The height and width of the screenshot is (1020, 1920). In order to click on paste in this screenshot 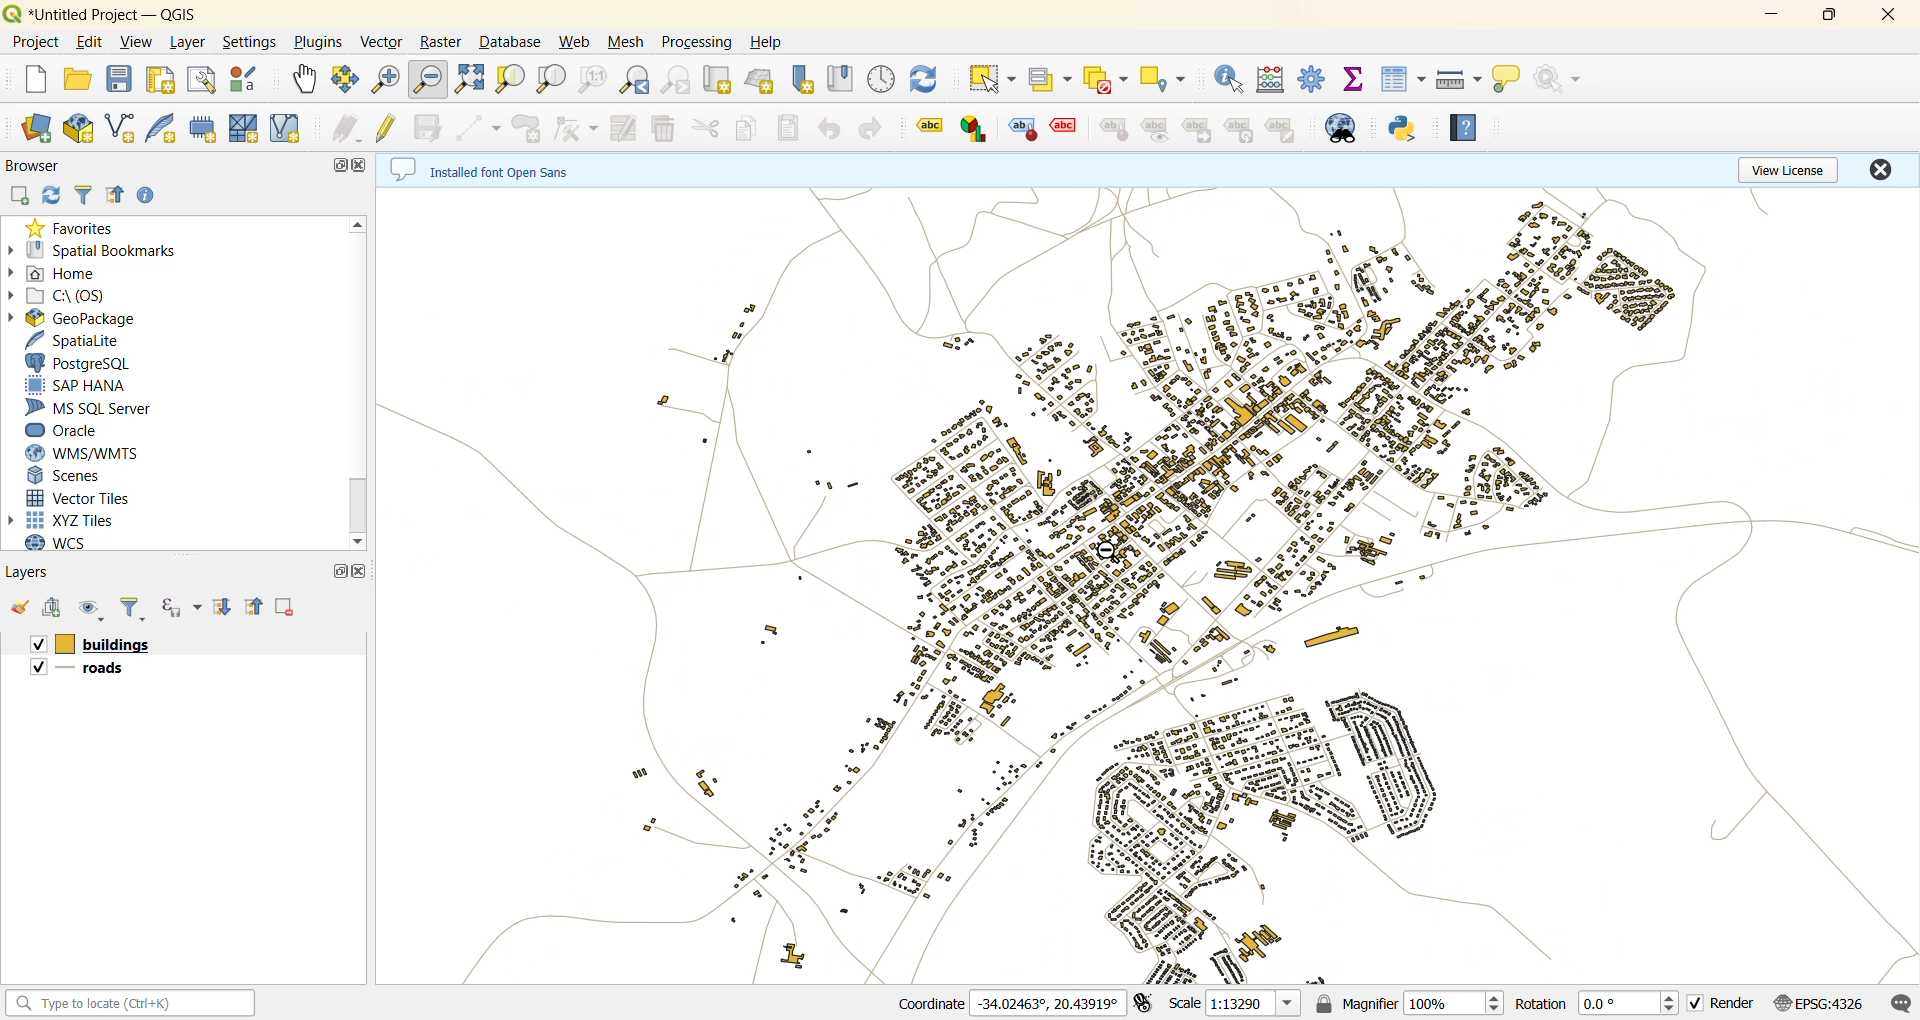, I will do `click(790, 128)`.